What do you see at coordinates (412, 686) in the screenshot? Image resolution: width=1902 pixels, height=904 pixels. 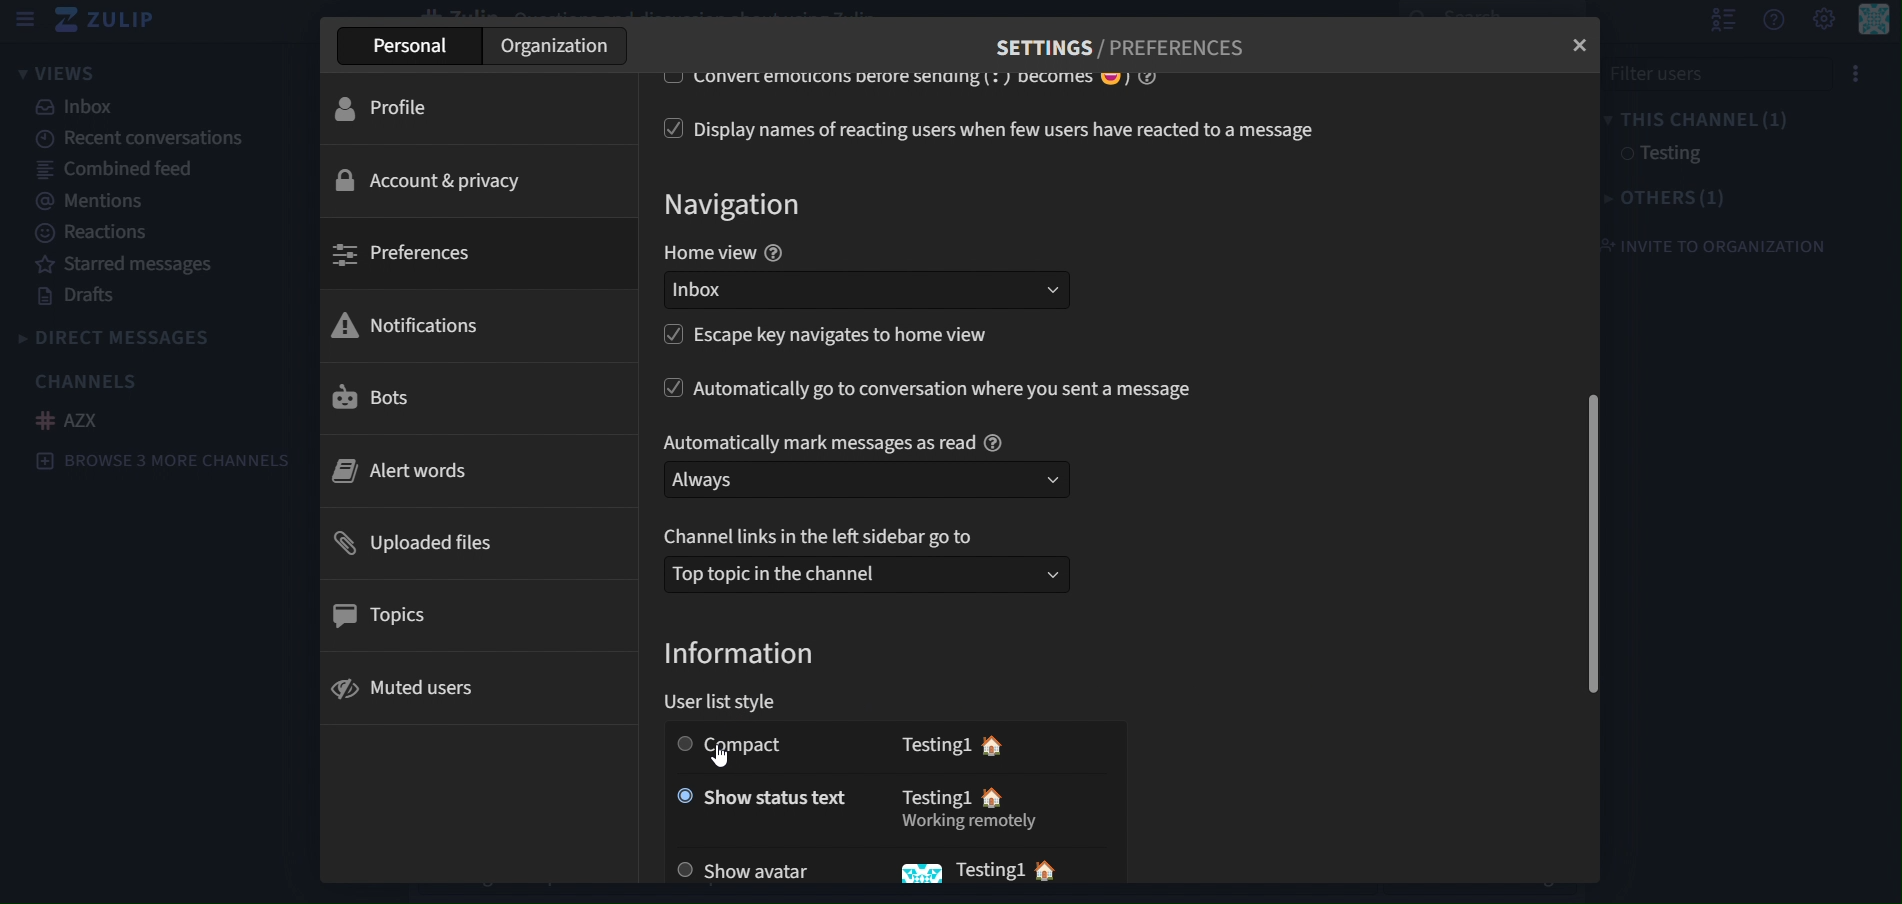 I see `muted users` at bounding box center [412, 686].